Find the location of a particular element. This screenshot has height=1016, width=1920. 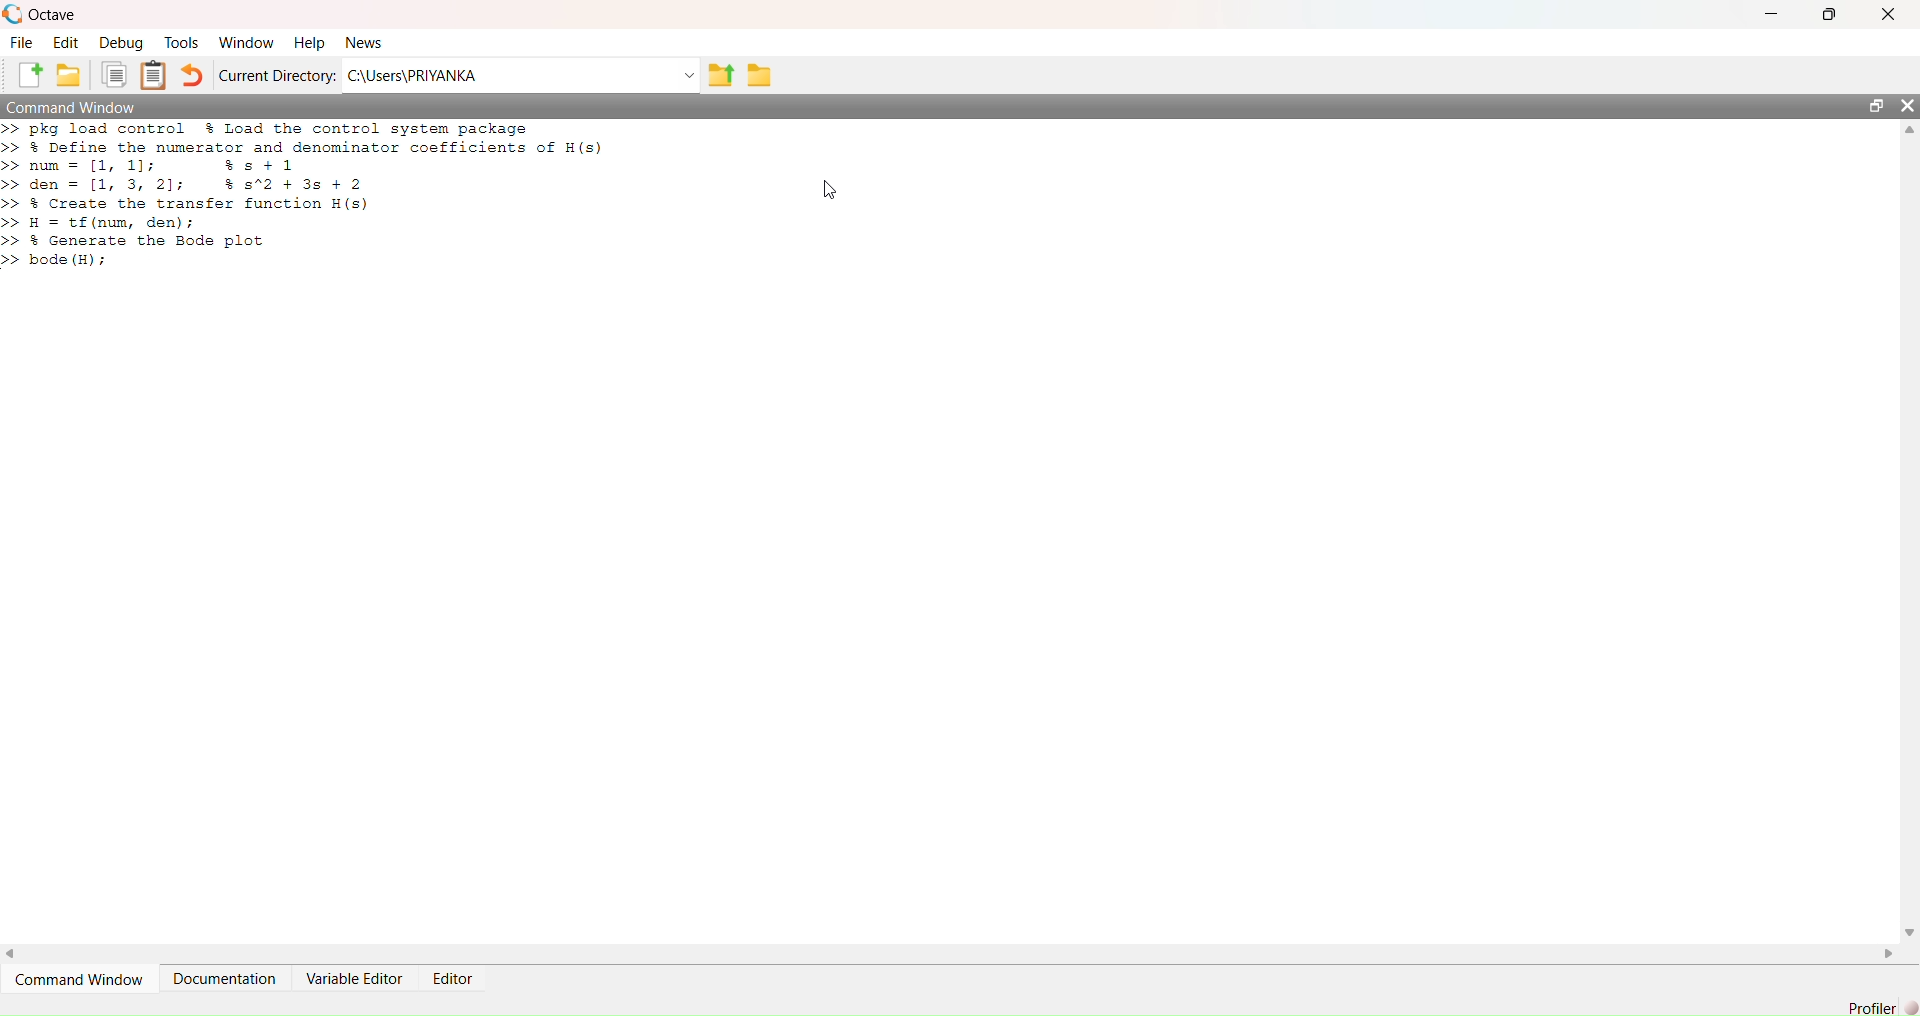

Octave logo is located at coordinates (13, 14).